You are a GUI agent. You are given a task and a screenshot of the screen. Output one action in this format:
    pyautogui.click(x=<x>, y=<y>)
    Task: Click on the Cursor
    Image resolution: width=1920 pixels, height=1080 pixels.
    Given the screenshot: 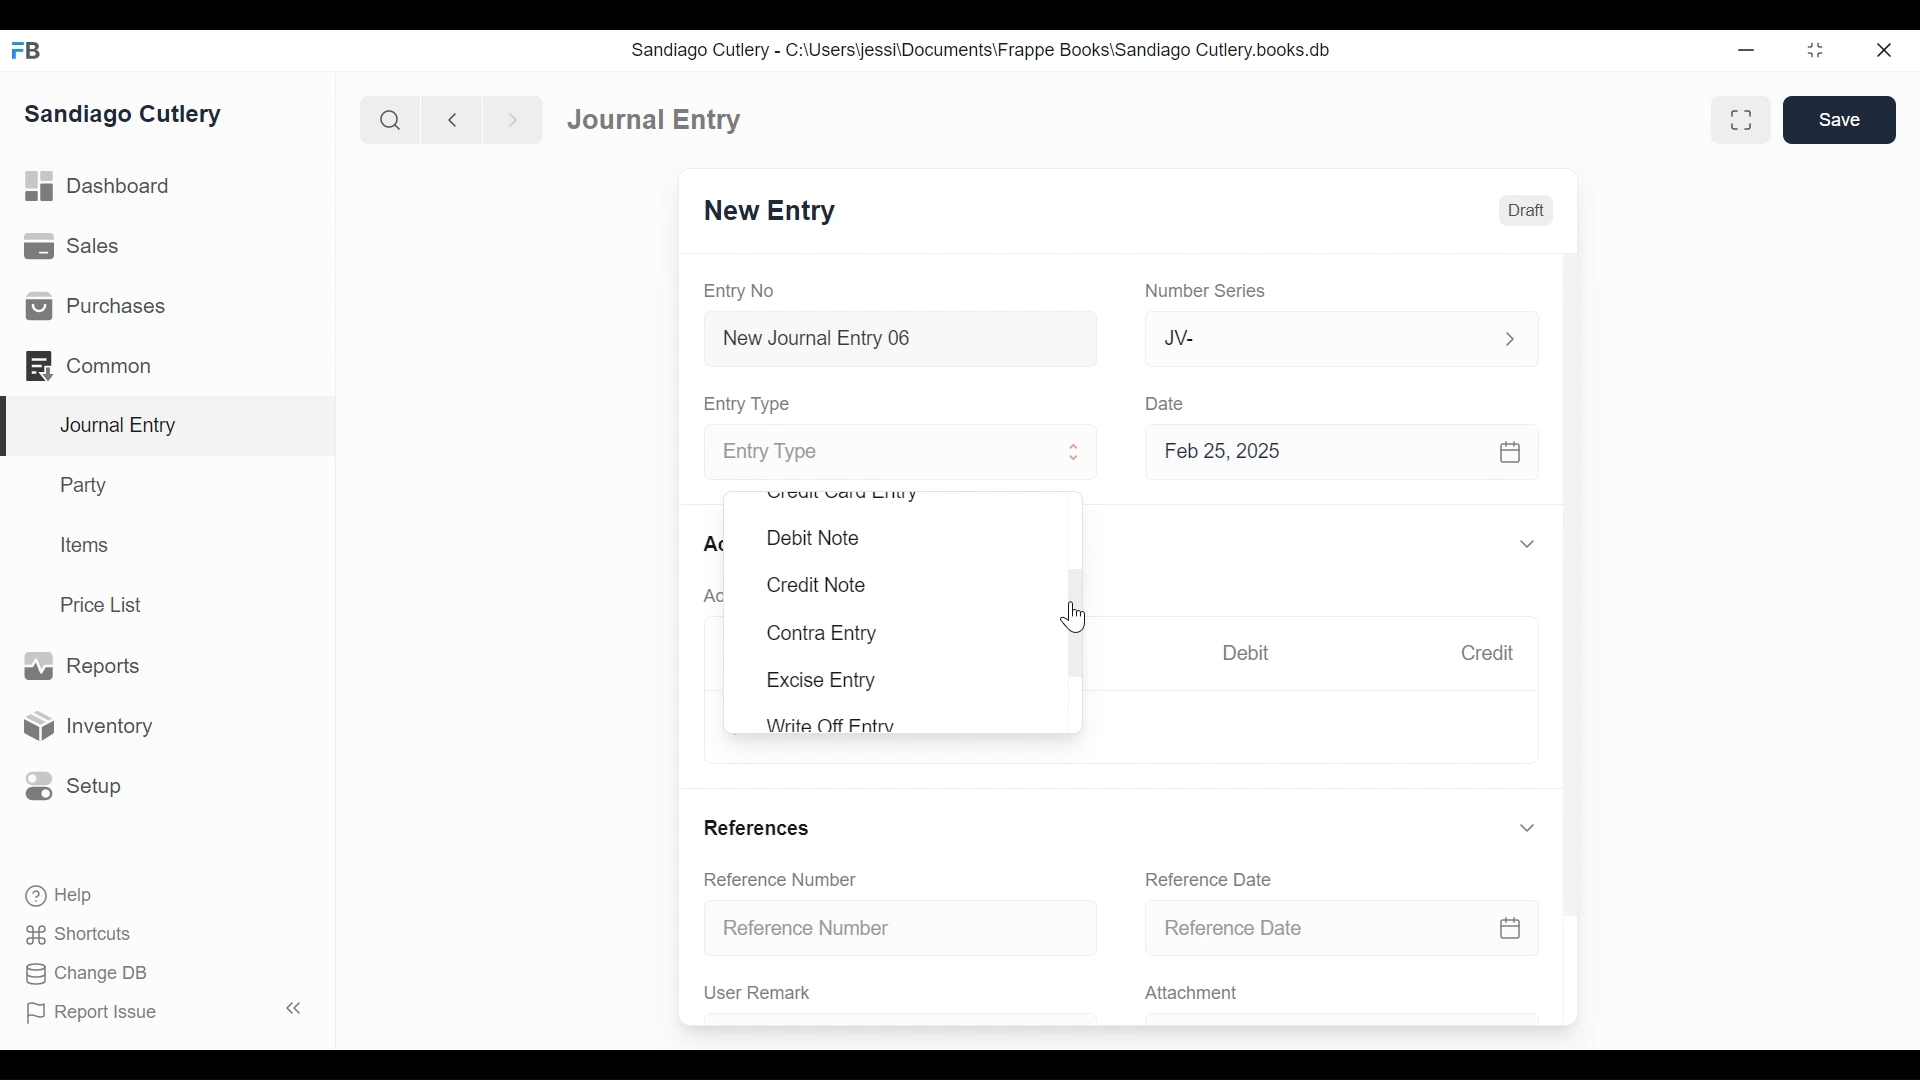 What is the action you would take?
    pyautogui.click(x=1075, y=616)
    